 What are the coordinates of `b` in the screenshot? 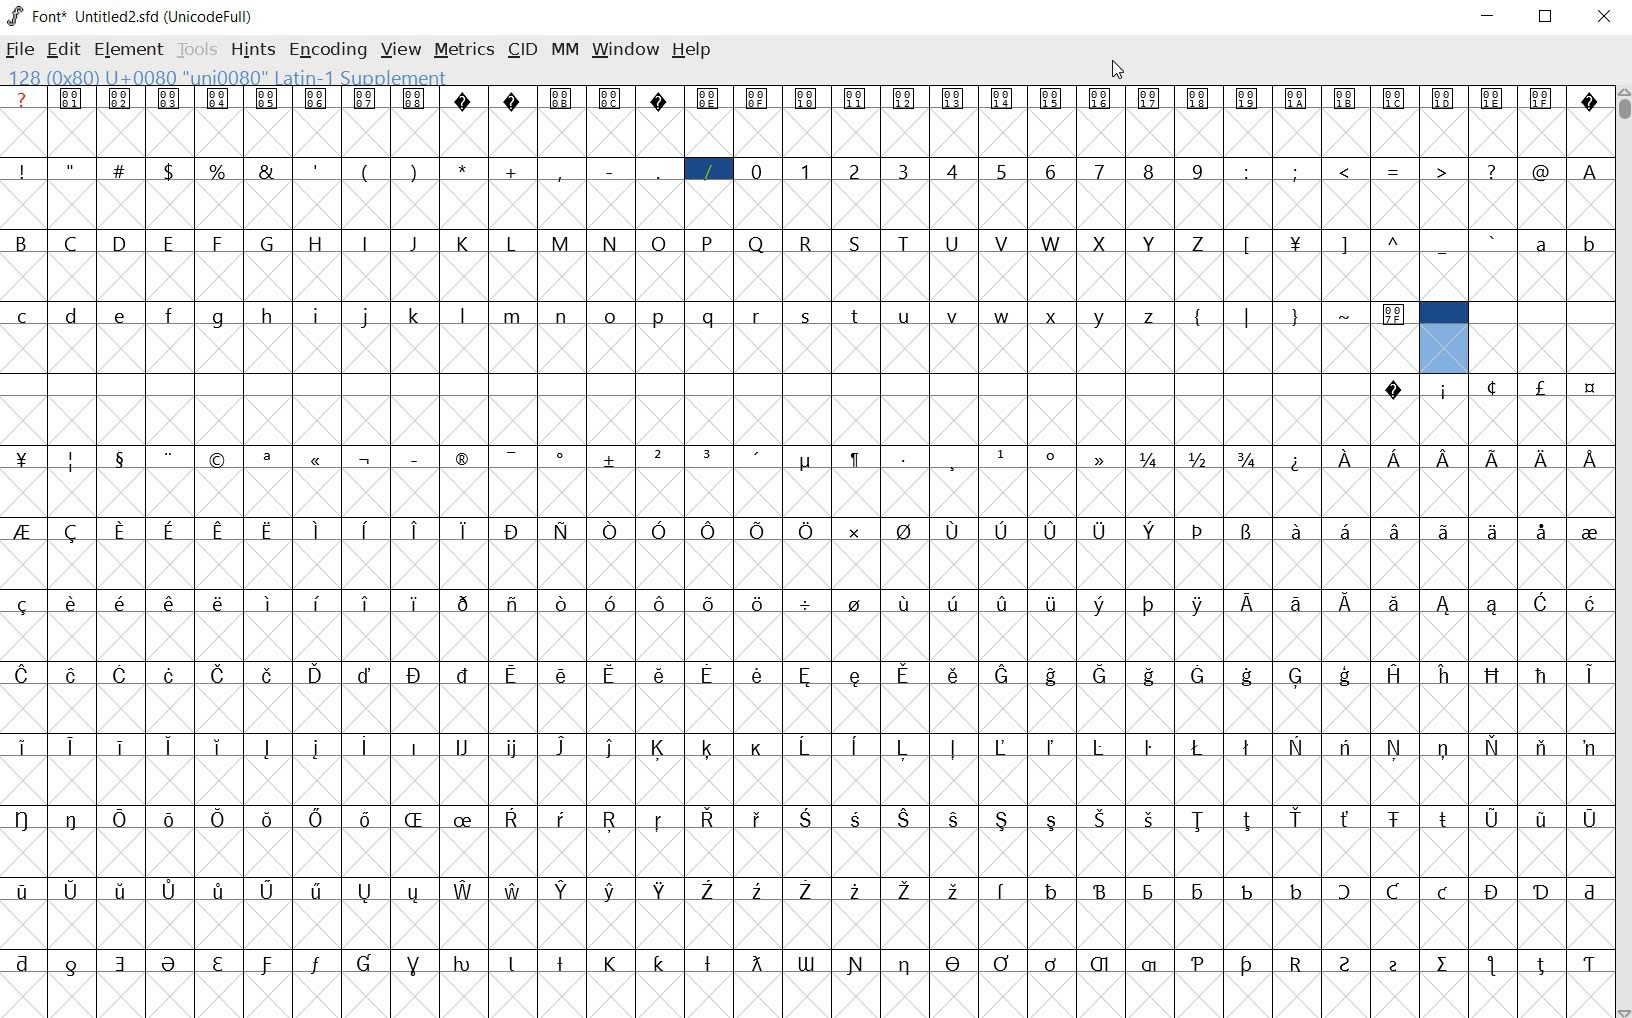 It's located at (1587, 243).